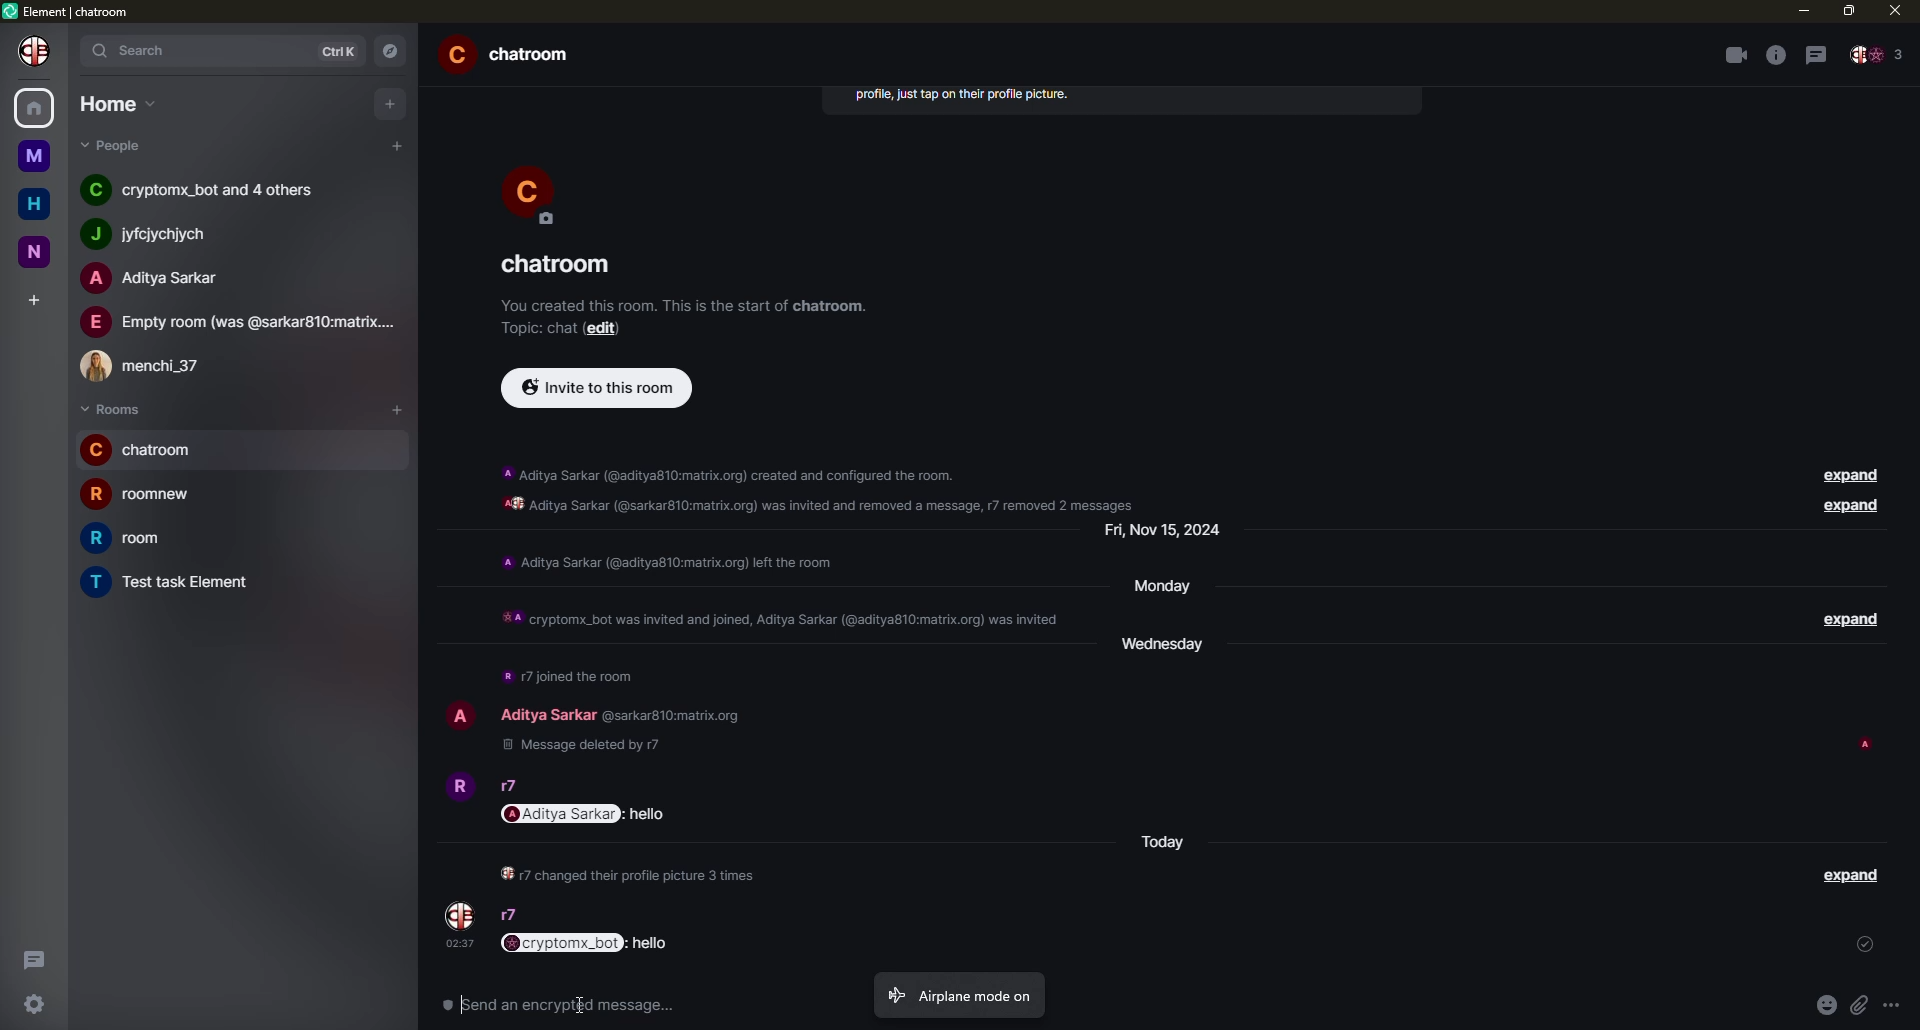  I want to click on cursor, so click(581, 1006).